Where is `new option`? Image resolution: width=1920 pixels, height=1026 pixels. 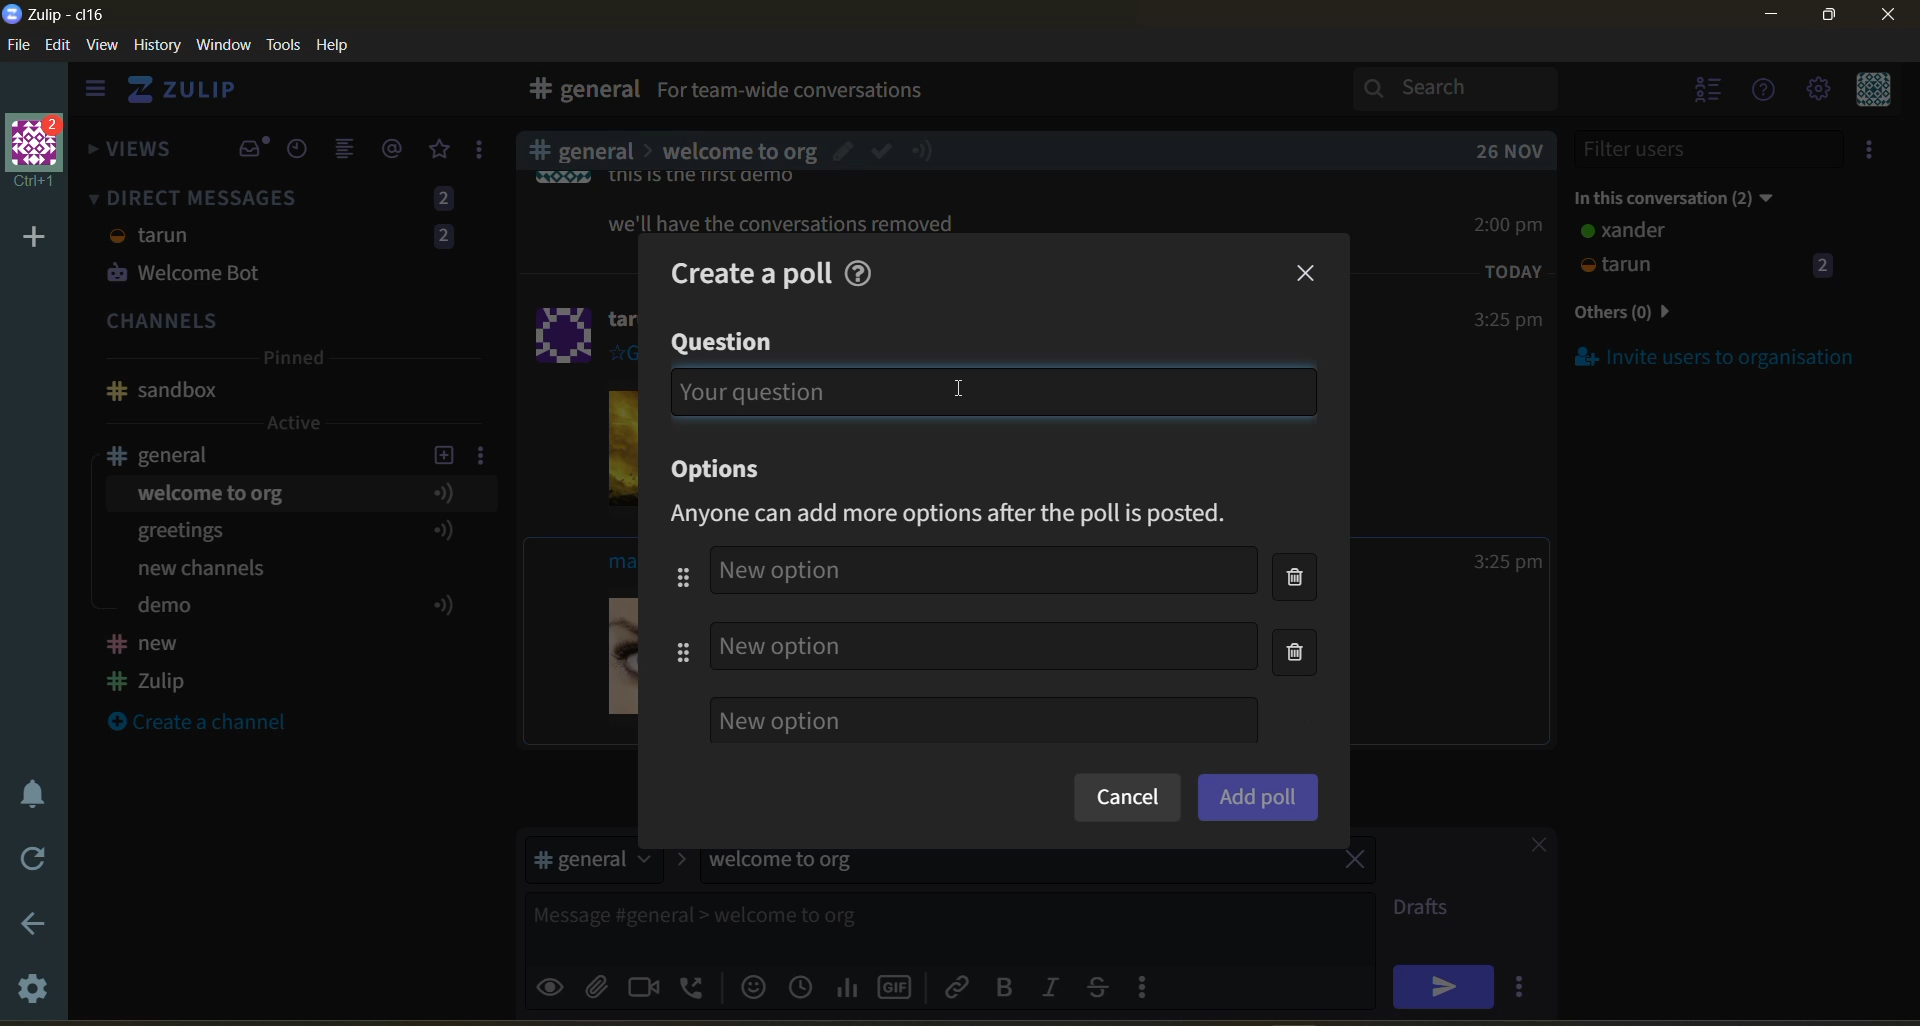
new option is located at coordinates (984, 645).